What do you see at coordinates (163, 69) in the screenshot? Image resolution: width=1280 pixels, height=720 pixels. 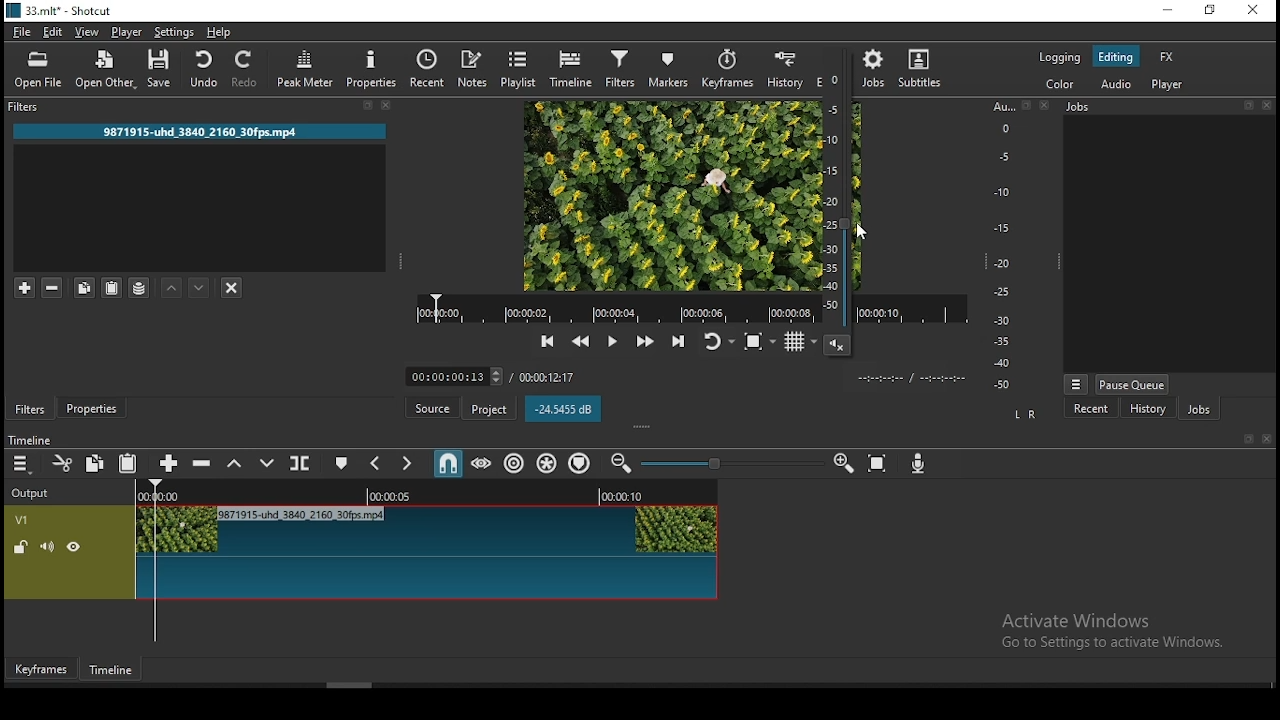 I see `save` at bounding box center [163, 69].